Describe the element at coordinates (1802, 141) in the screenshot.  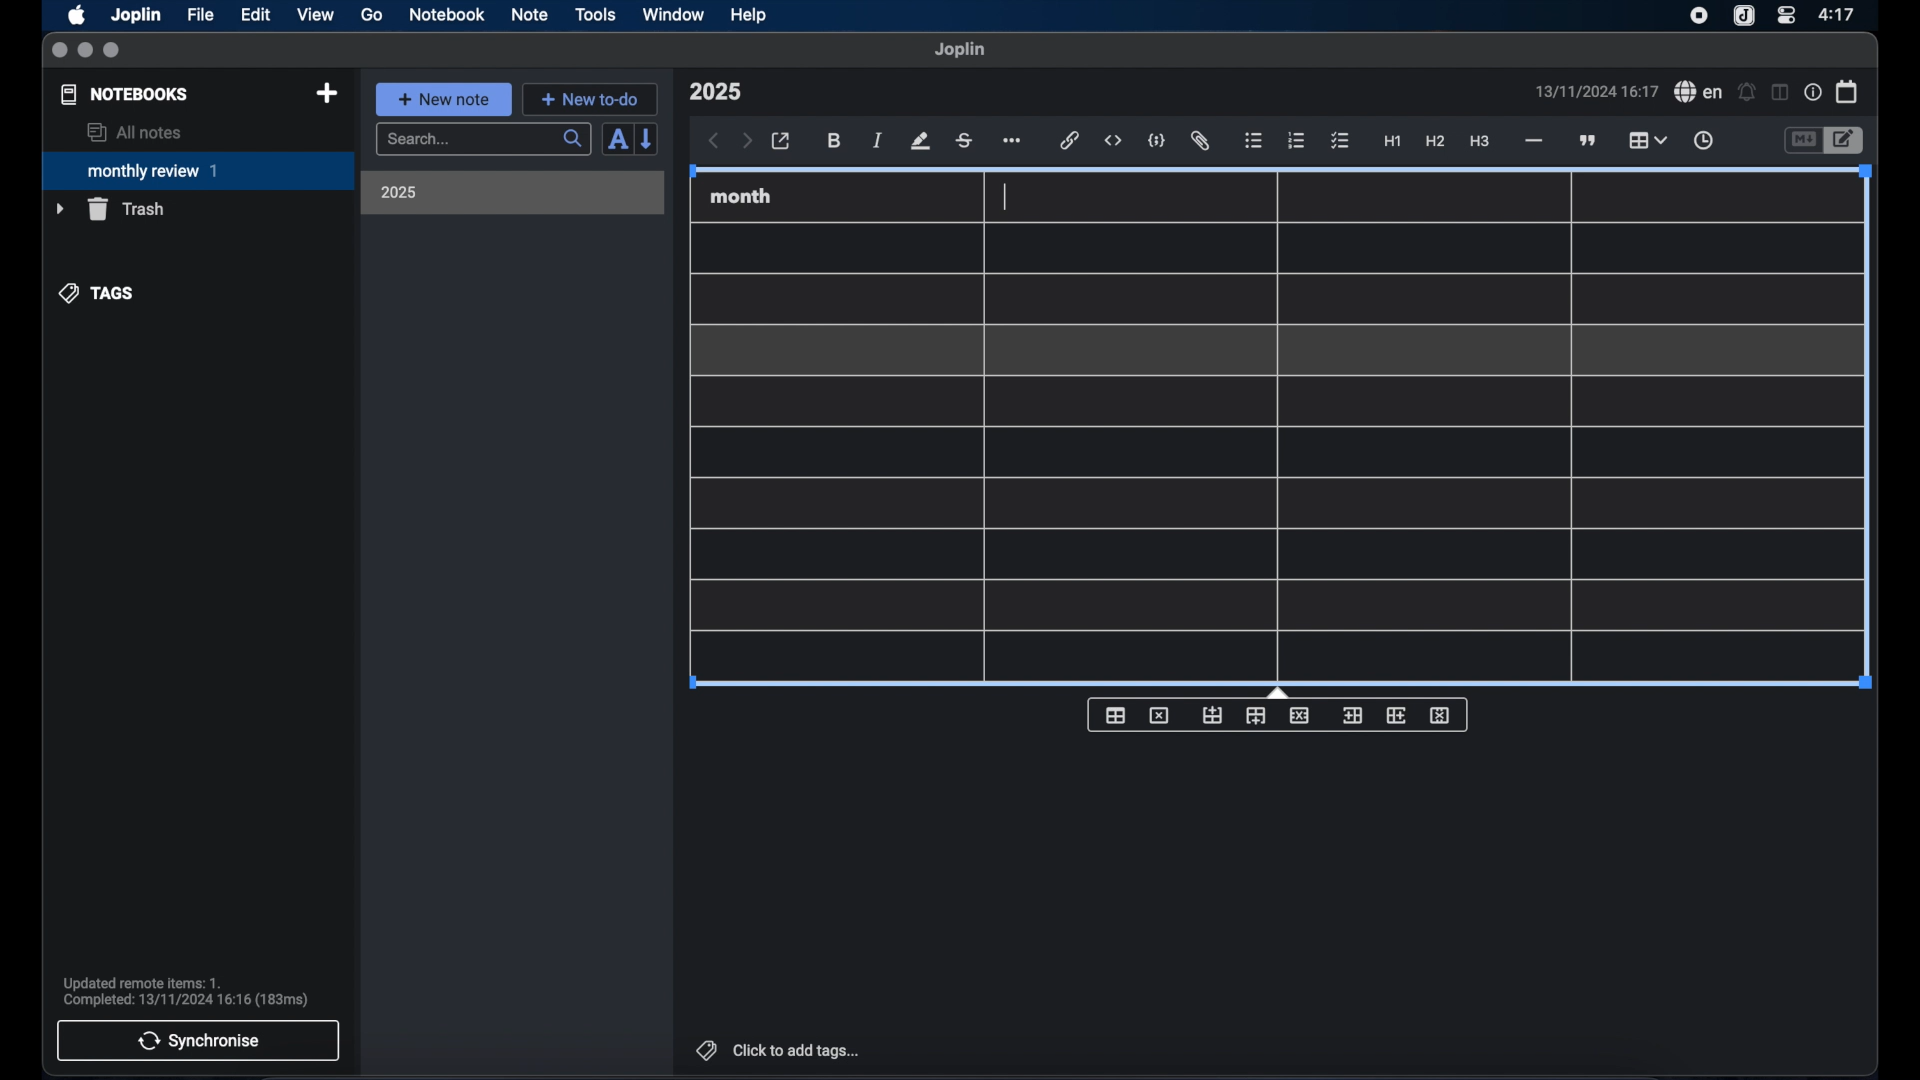
I see `toggle editor` at that location.